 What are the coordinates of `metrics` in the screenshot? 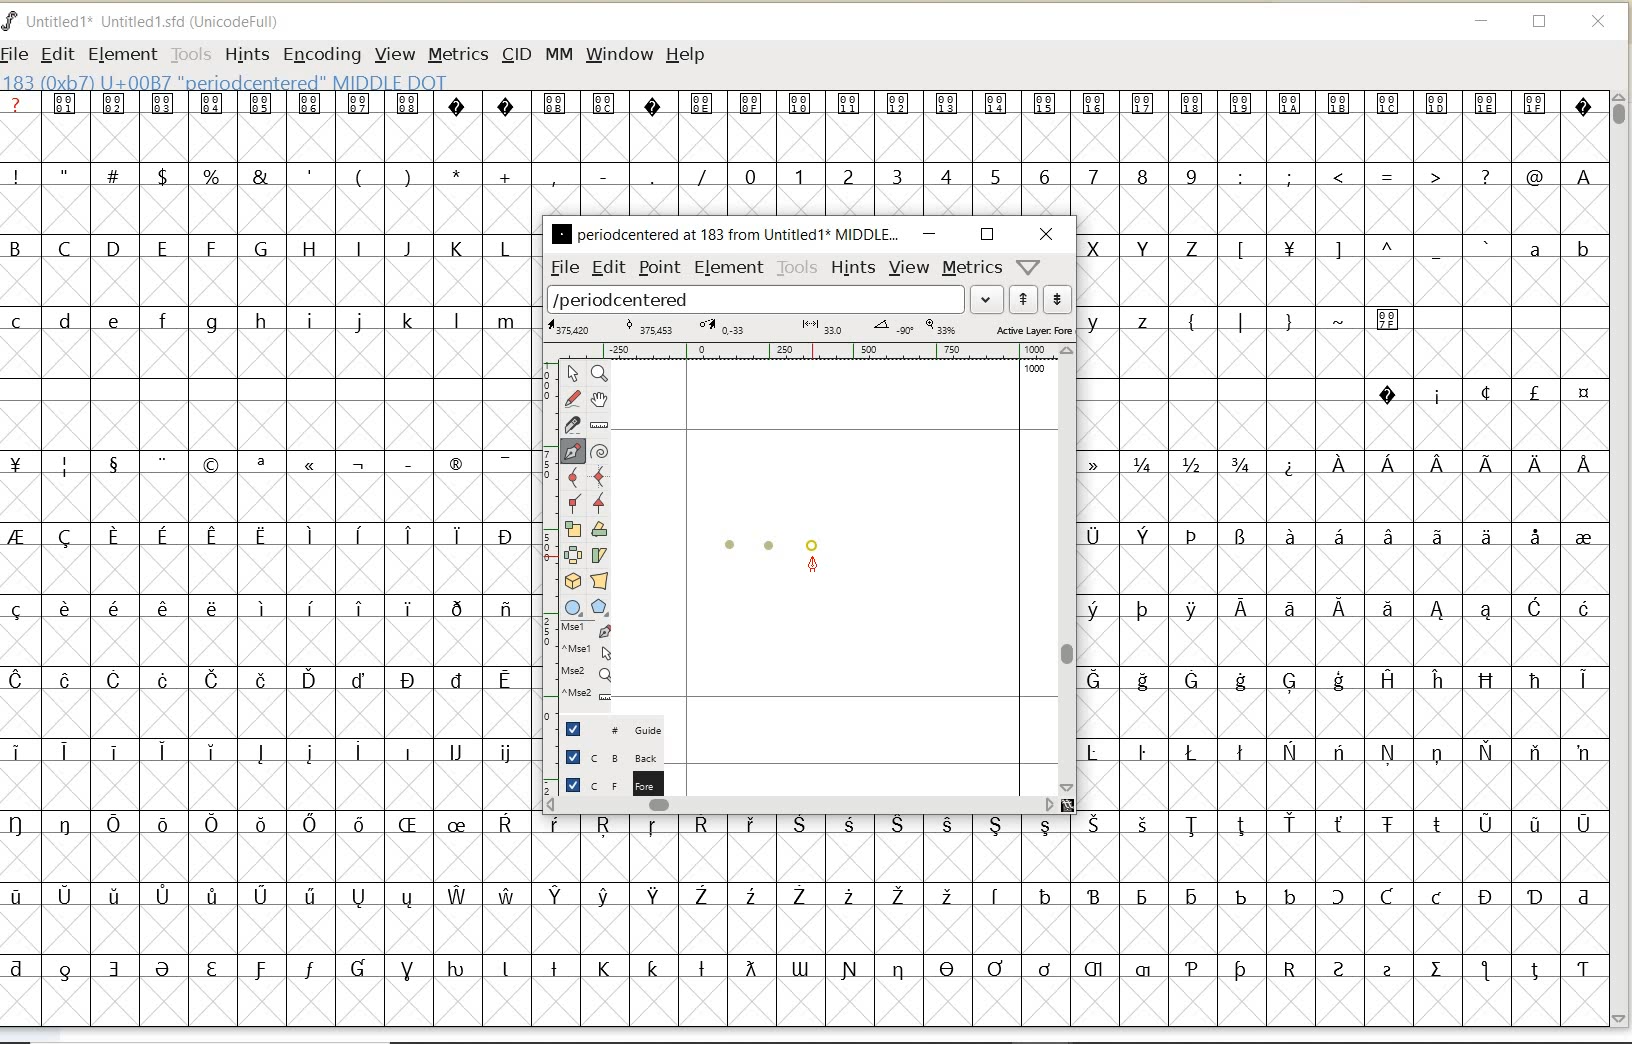 It's located at (973, 268).